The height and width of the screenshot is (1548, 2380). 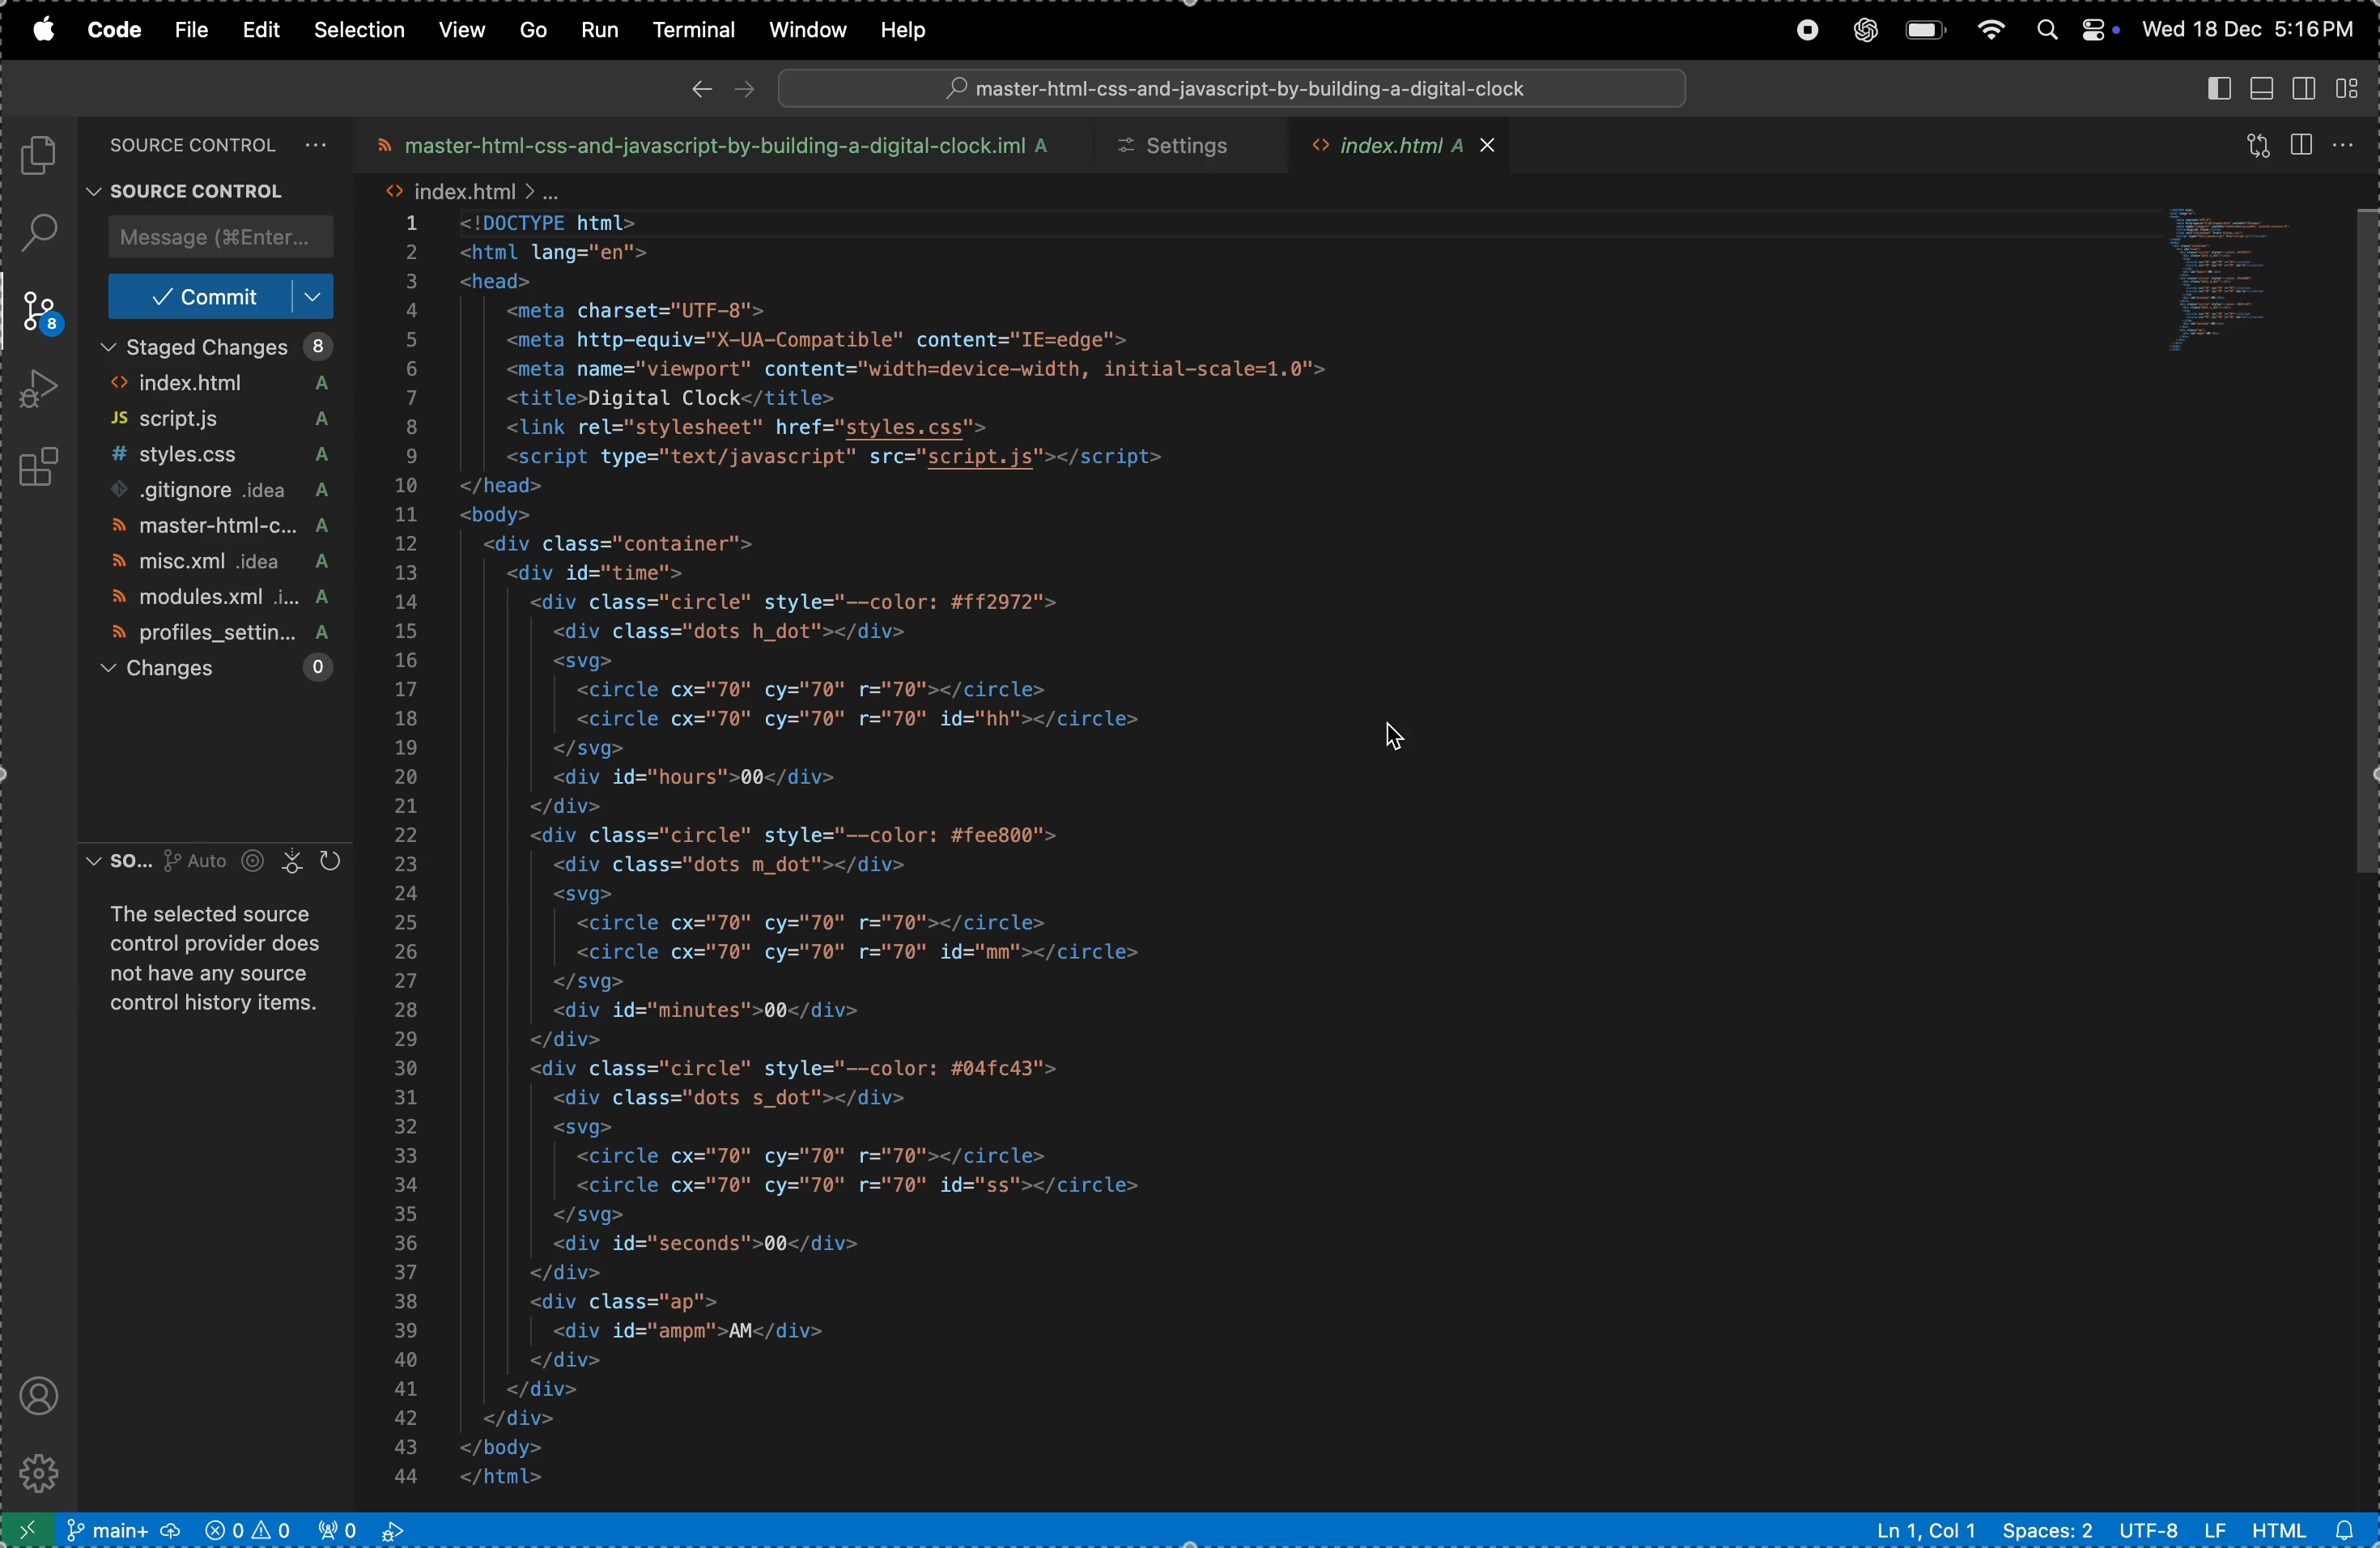 I want to click on </body>, so click(x=535, y=1446).